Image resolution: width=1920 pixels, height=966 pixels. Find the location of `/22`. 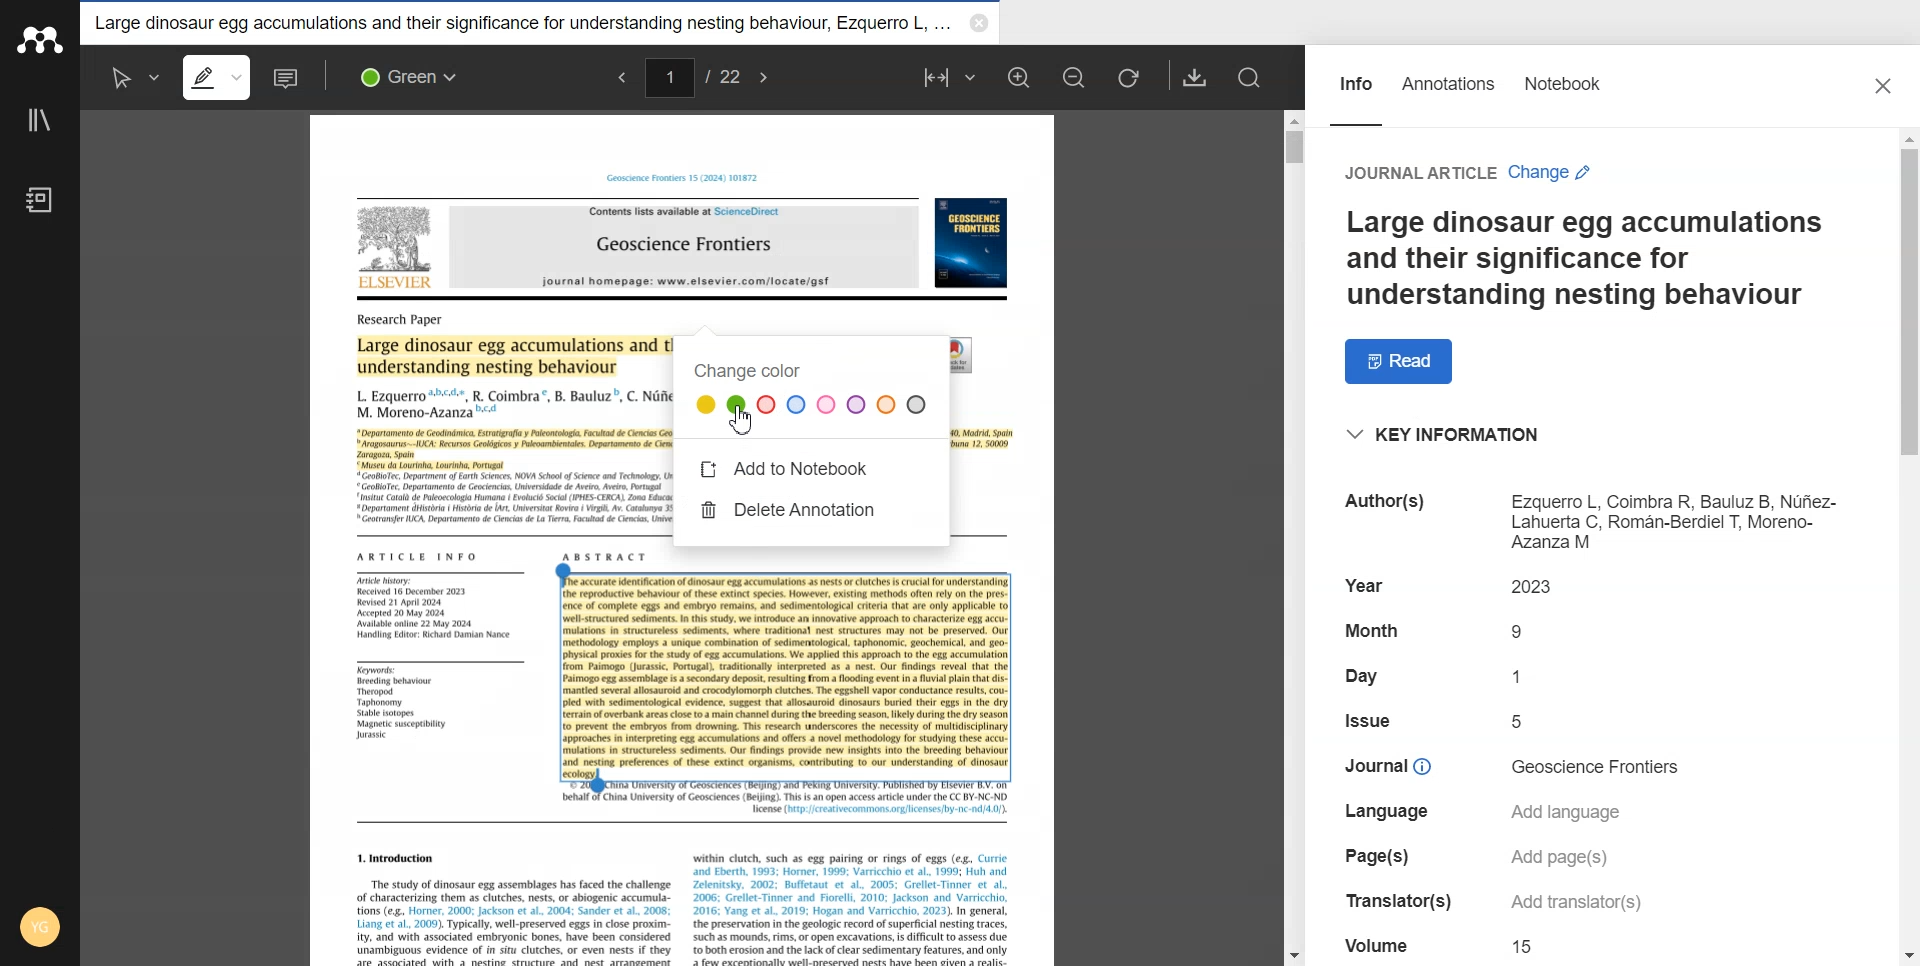

/22 is located at coordinates (722, 75).